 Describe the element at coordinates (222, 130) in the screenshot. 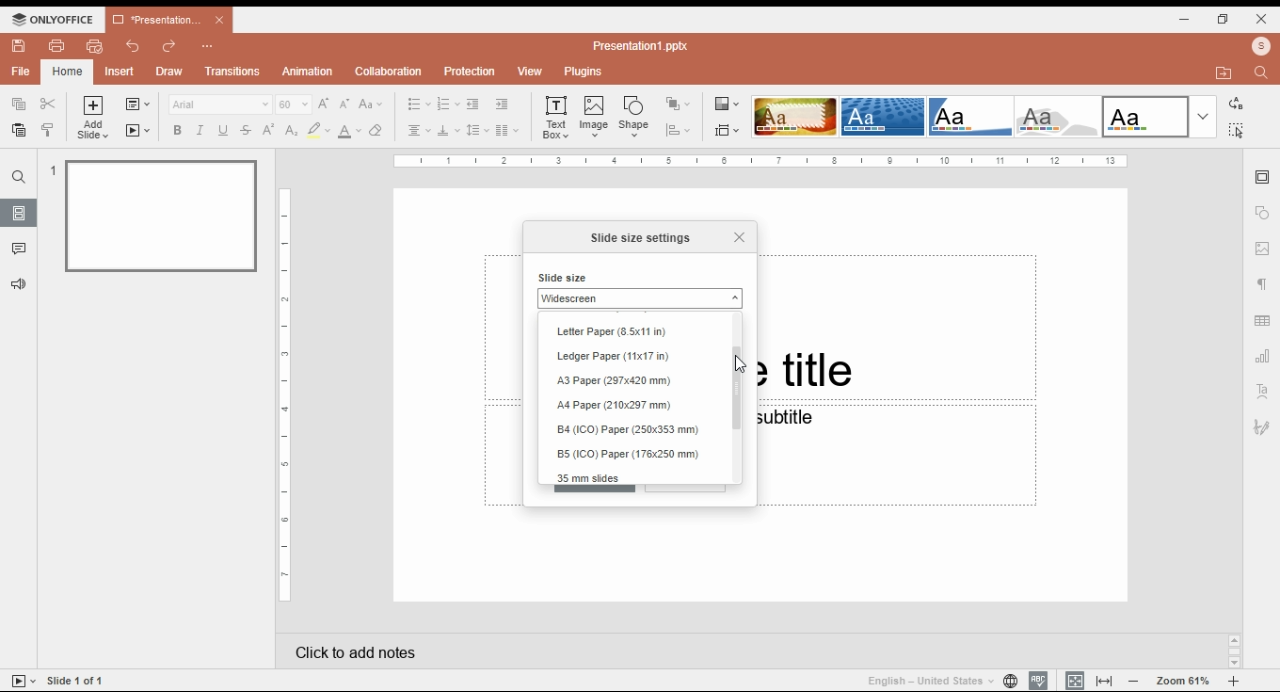

I see `underline` at that location.